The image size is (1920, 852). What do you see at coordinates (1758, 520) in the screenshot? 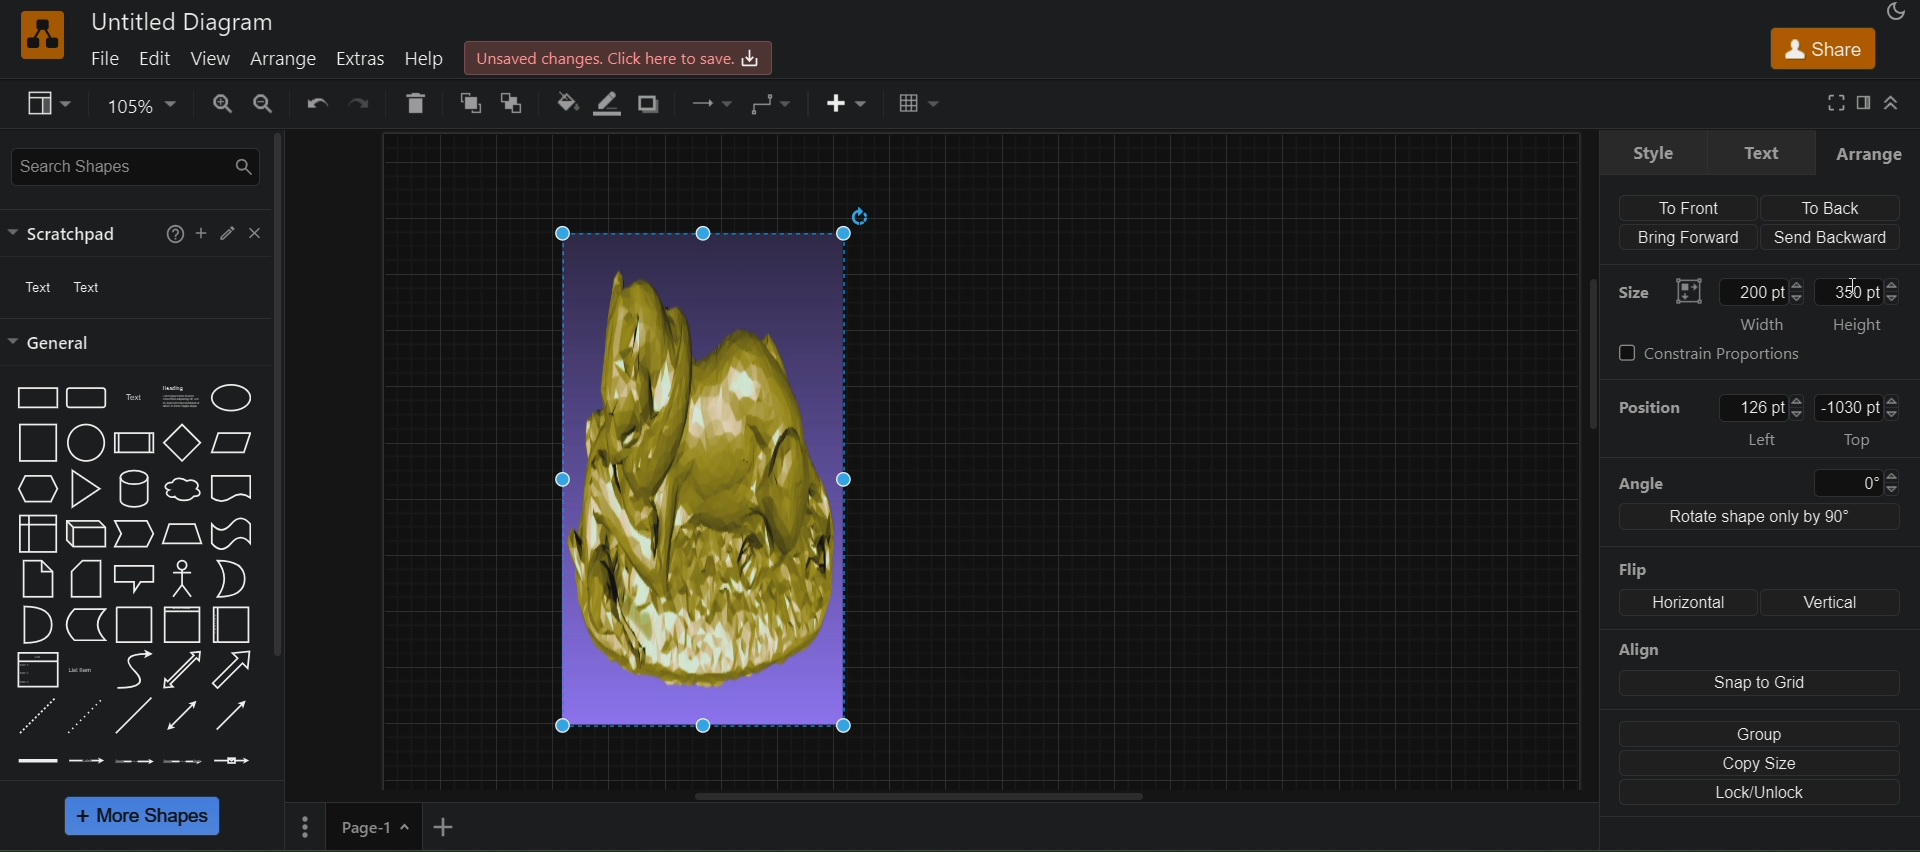
I see `Rotate shape only by 90 degree` at bounding box center [1758, 520].